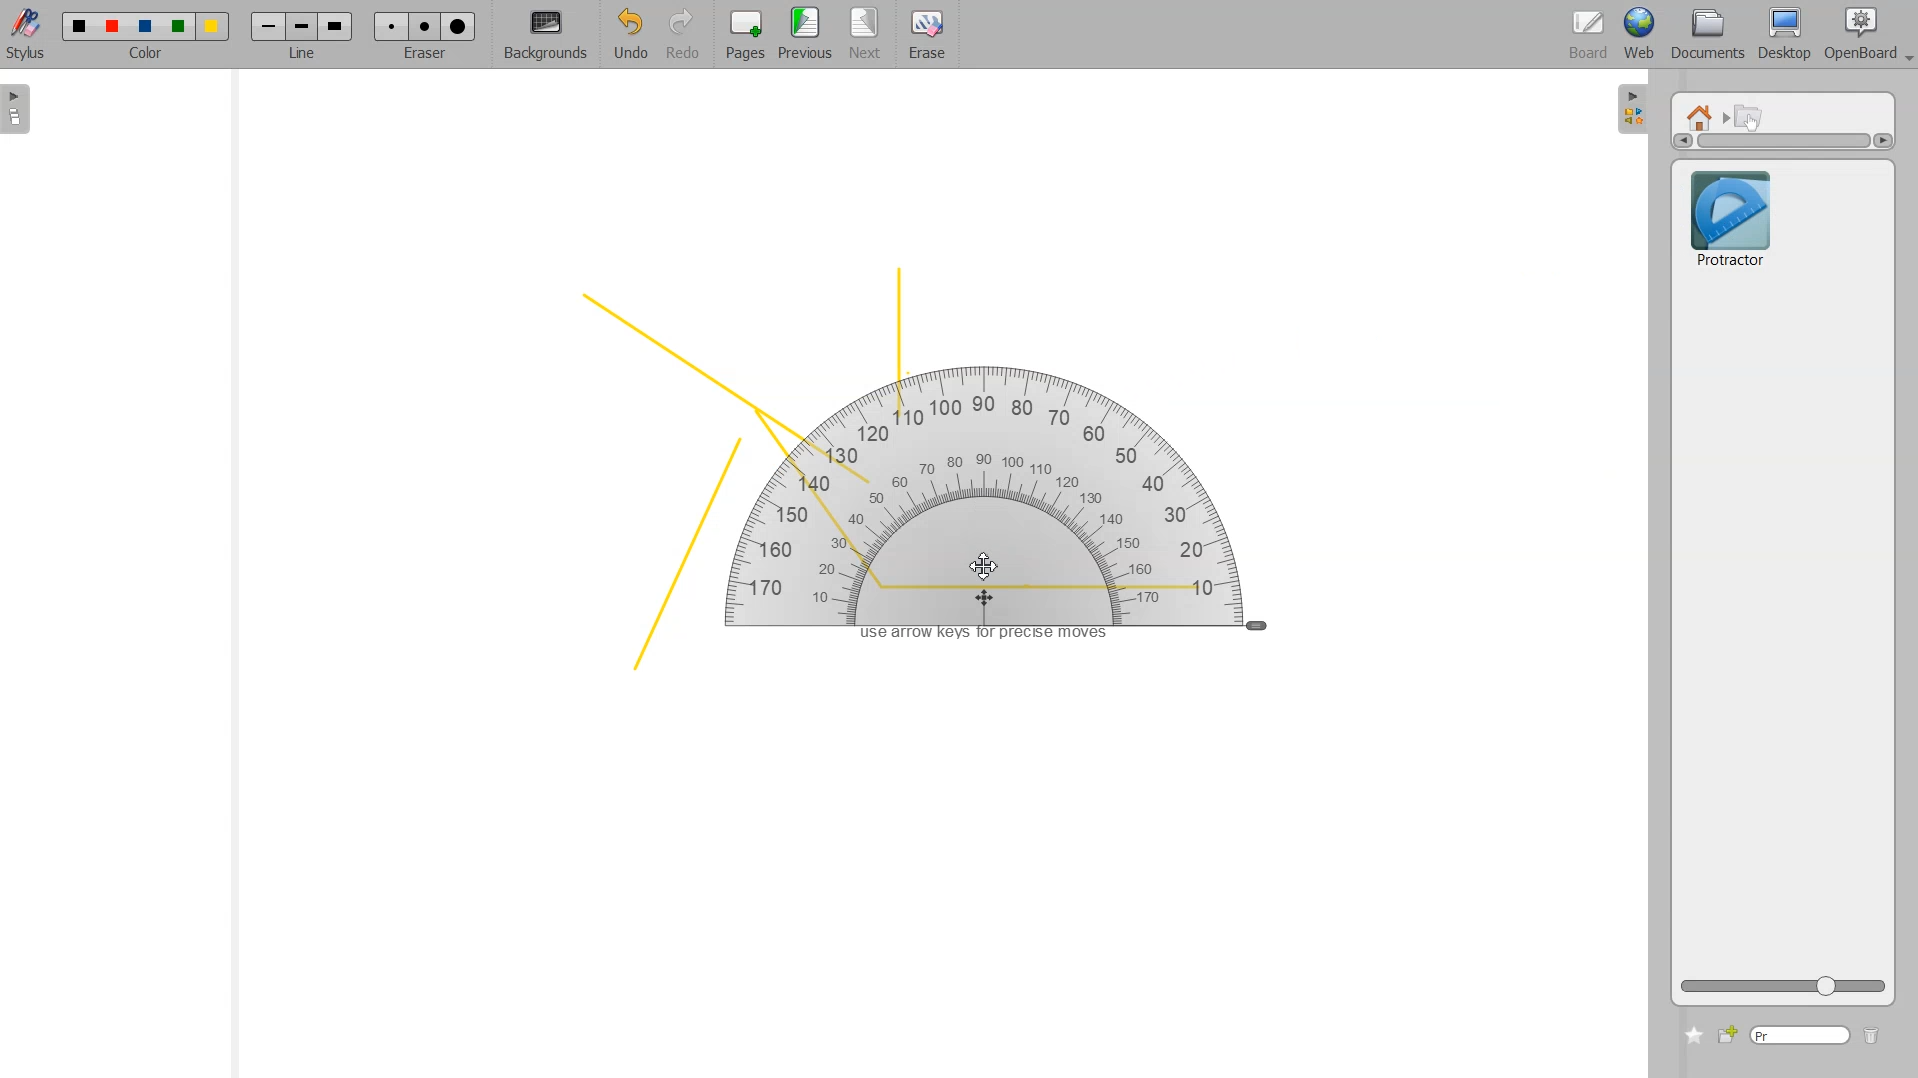 This screenshot has height=1078, width=1918. Describe the element at coordinates (1693, 1035) in the screenshot. I see `Add to favorite` at that location.